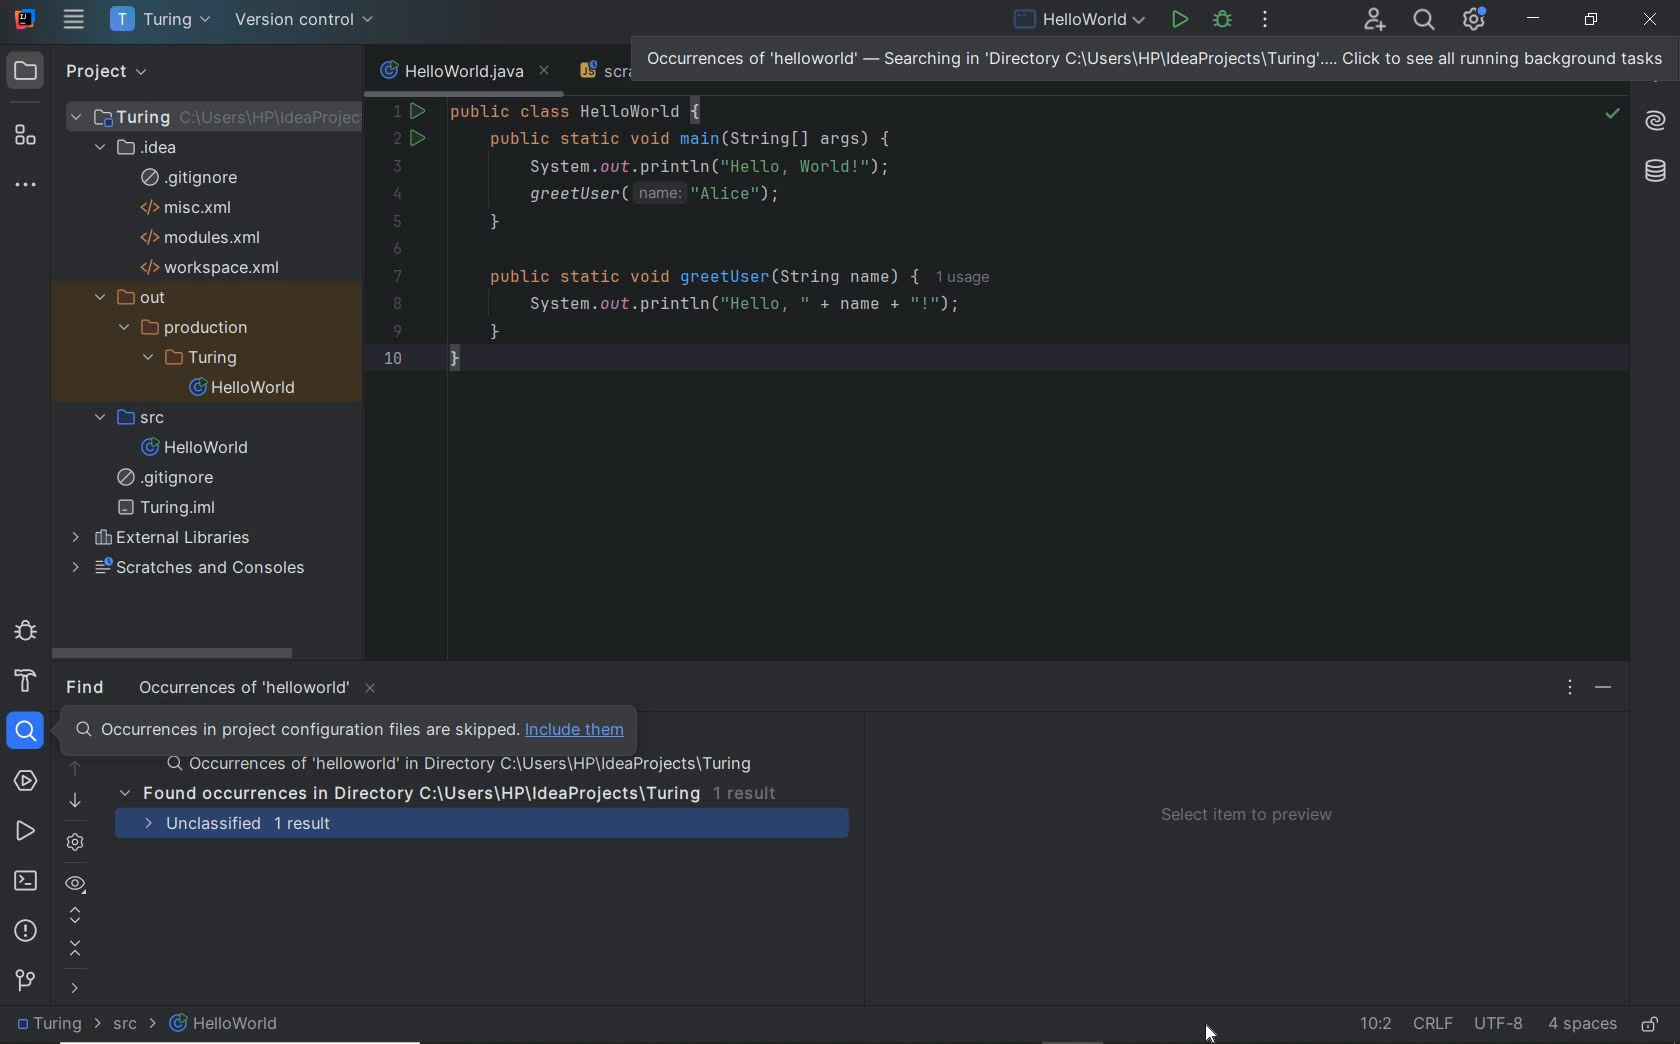  What do you see at coordinates (60, 1026) in the screenshot?
I see `folder` at bounding box center [60, 1026].